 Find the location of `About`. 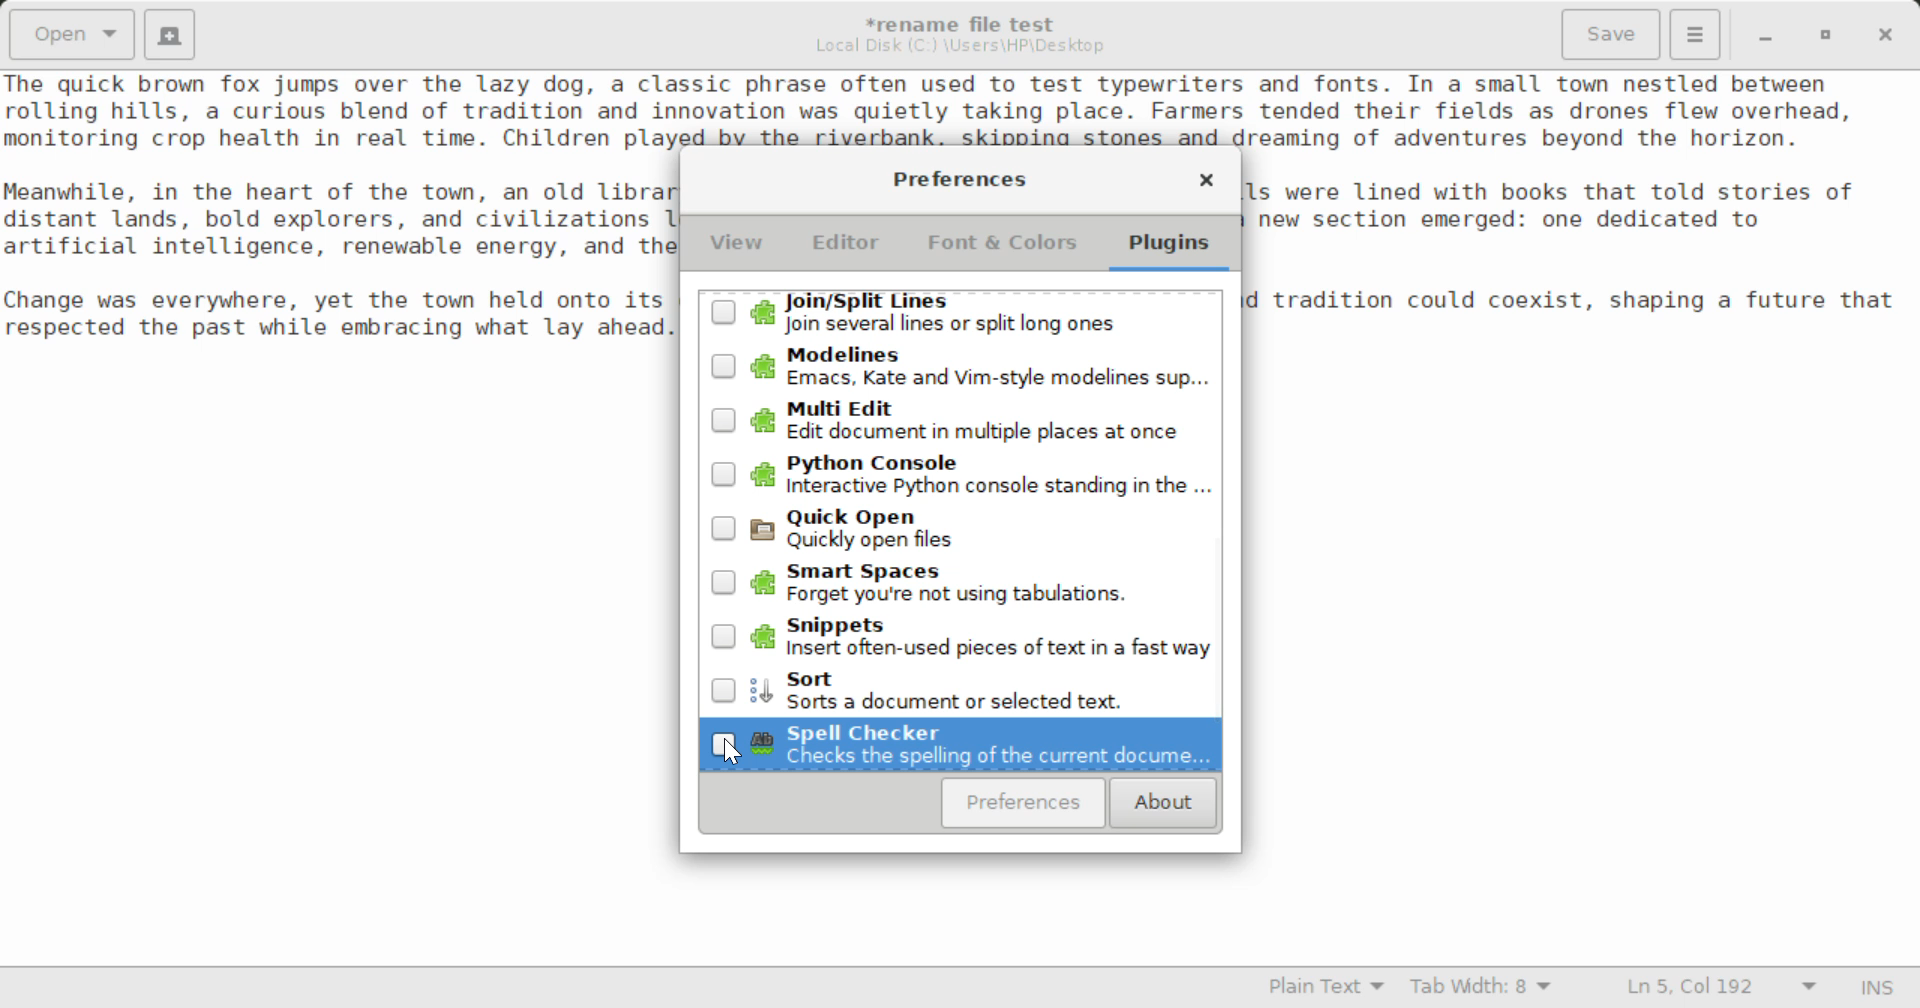

About is located at coordinates (1160, 804).